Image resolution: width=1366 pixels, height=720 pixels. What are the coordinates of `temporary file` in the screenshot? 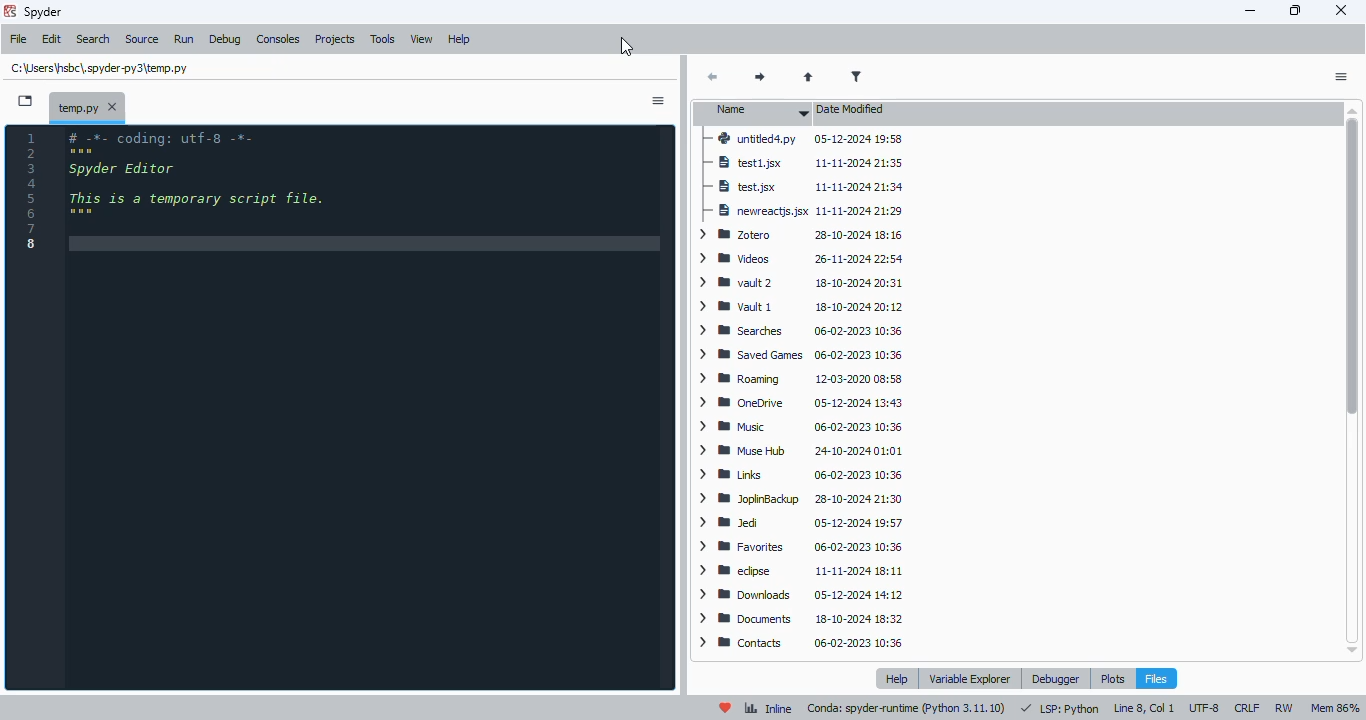 It's located at (87, 105).